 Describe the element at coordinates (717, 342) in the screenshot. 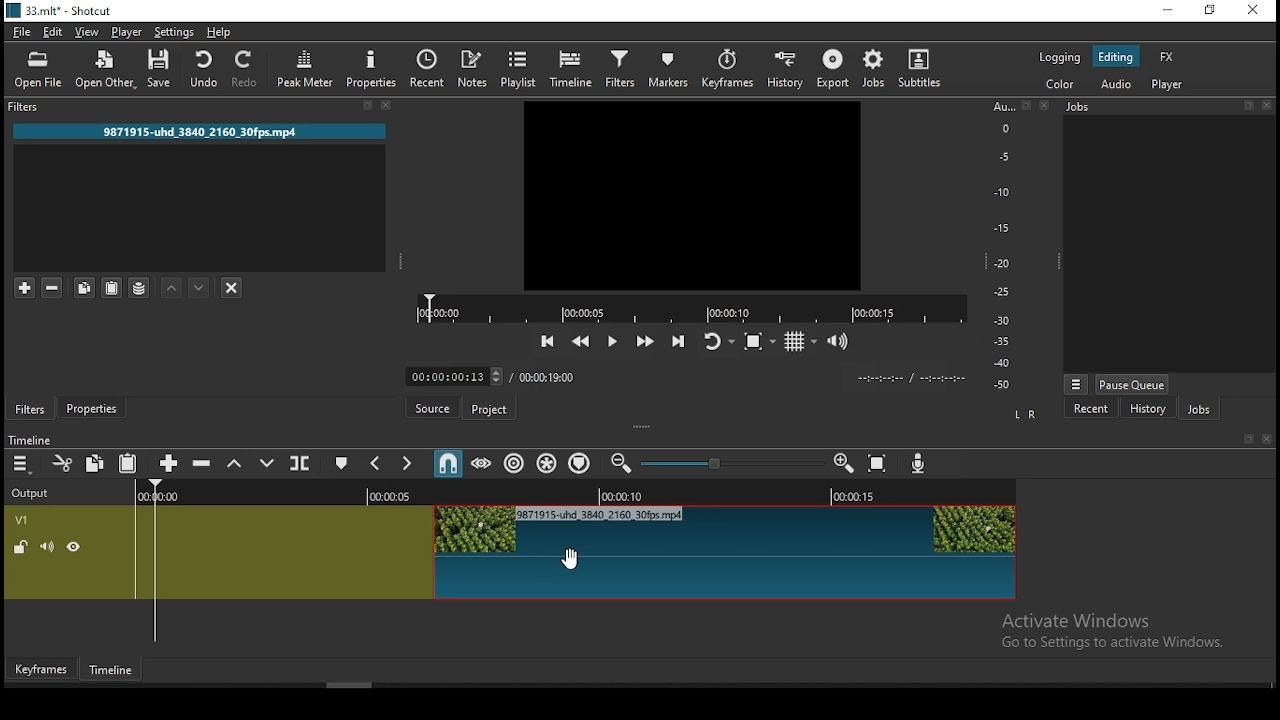

I see `toggle player looping` at that location.